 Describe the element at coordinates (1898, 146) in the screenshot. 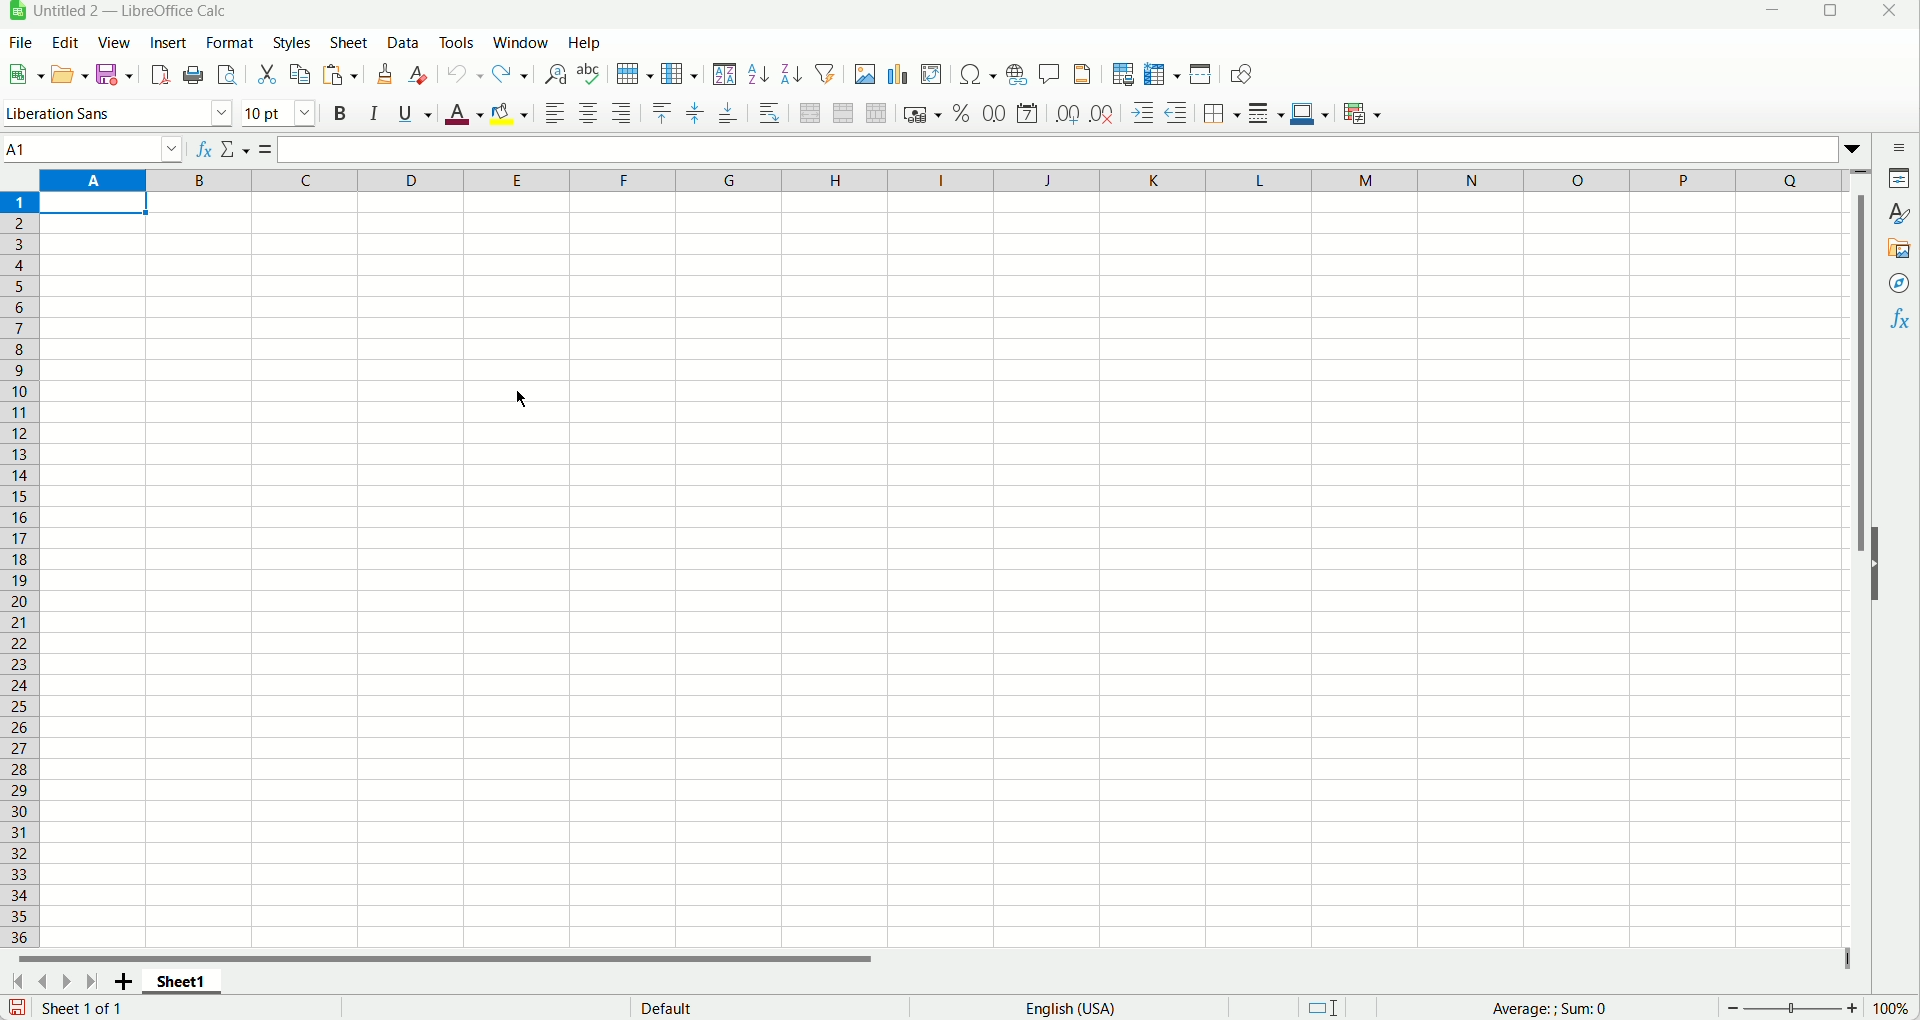

I see `Sidebar settings` at that location.